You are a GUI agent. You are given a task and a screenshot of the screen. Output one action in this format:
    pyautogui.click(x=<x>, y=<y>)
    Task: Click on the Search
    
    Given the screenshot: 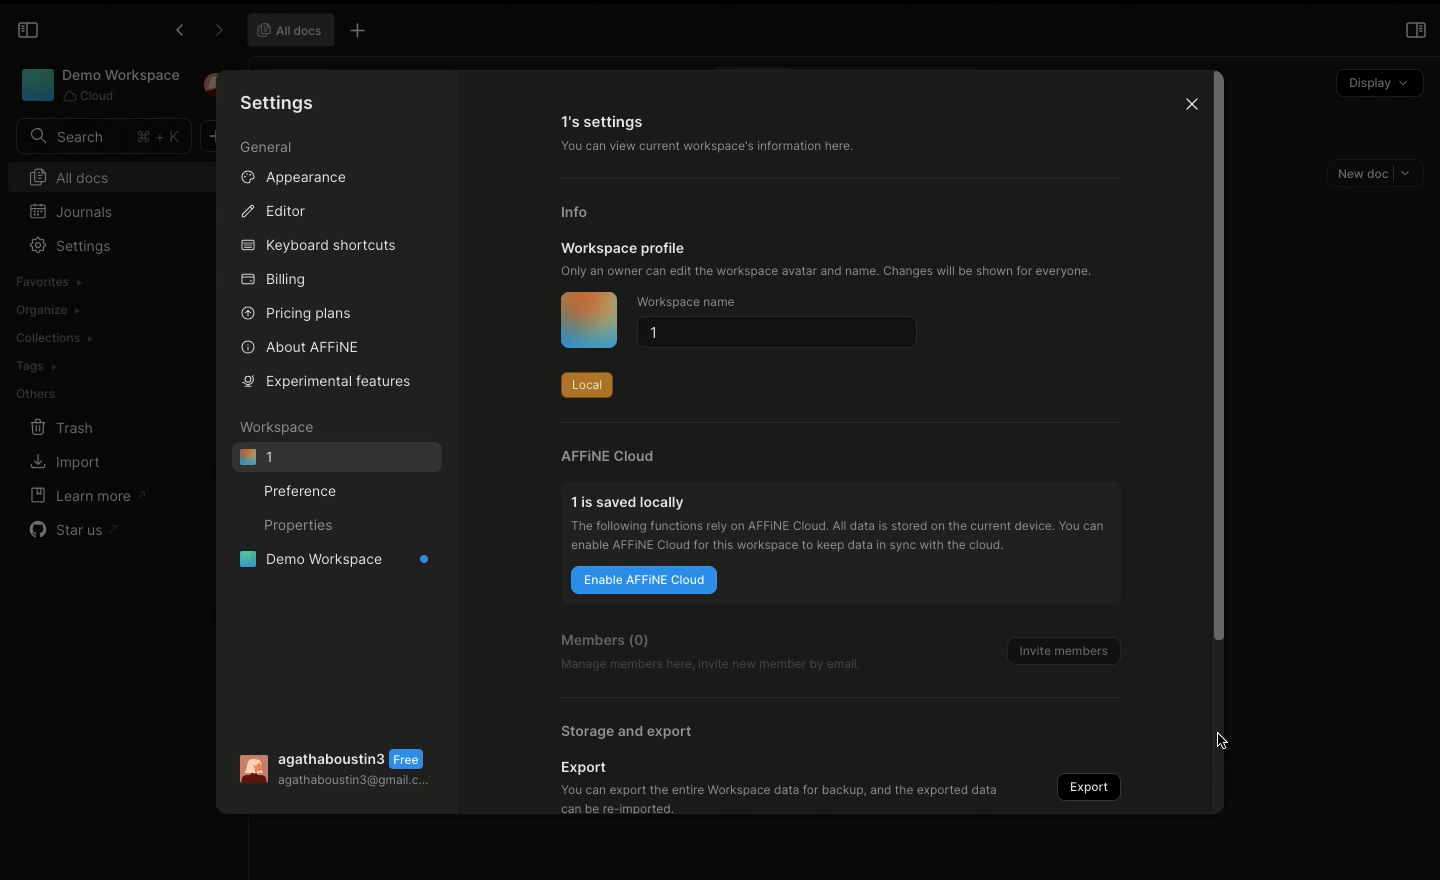 What is the action you would take?
    pyautogui.click(x=103, y=136)
    